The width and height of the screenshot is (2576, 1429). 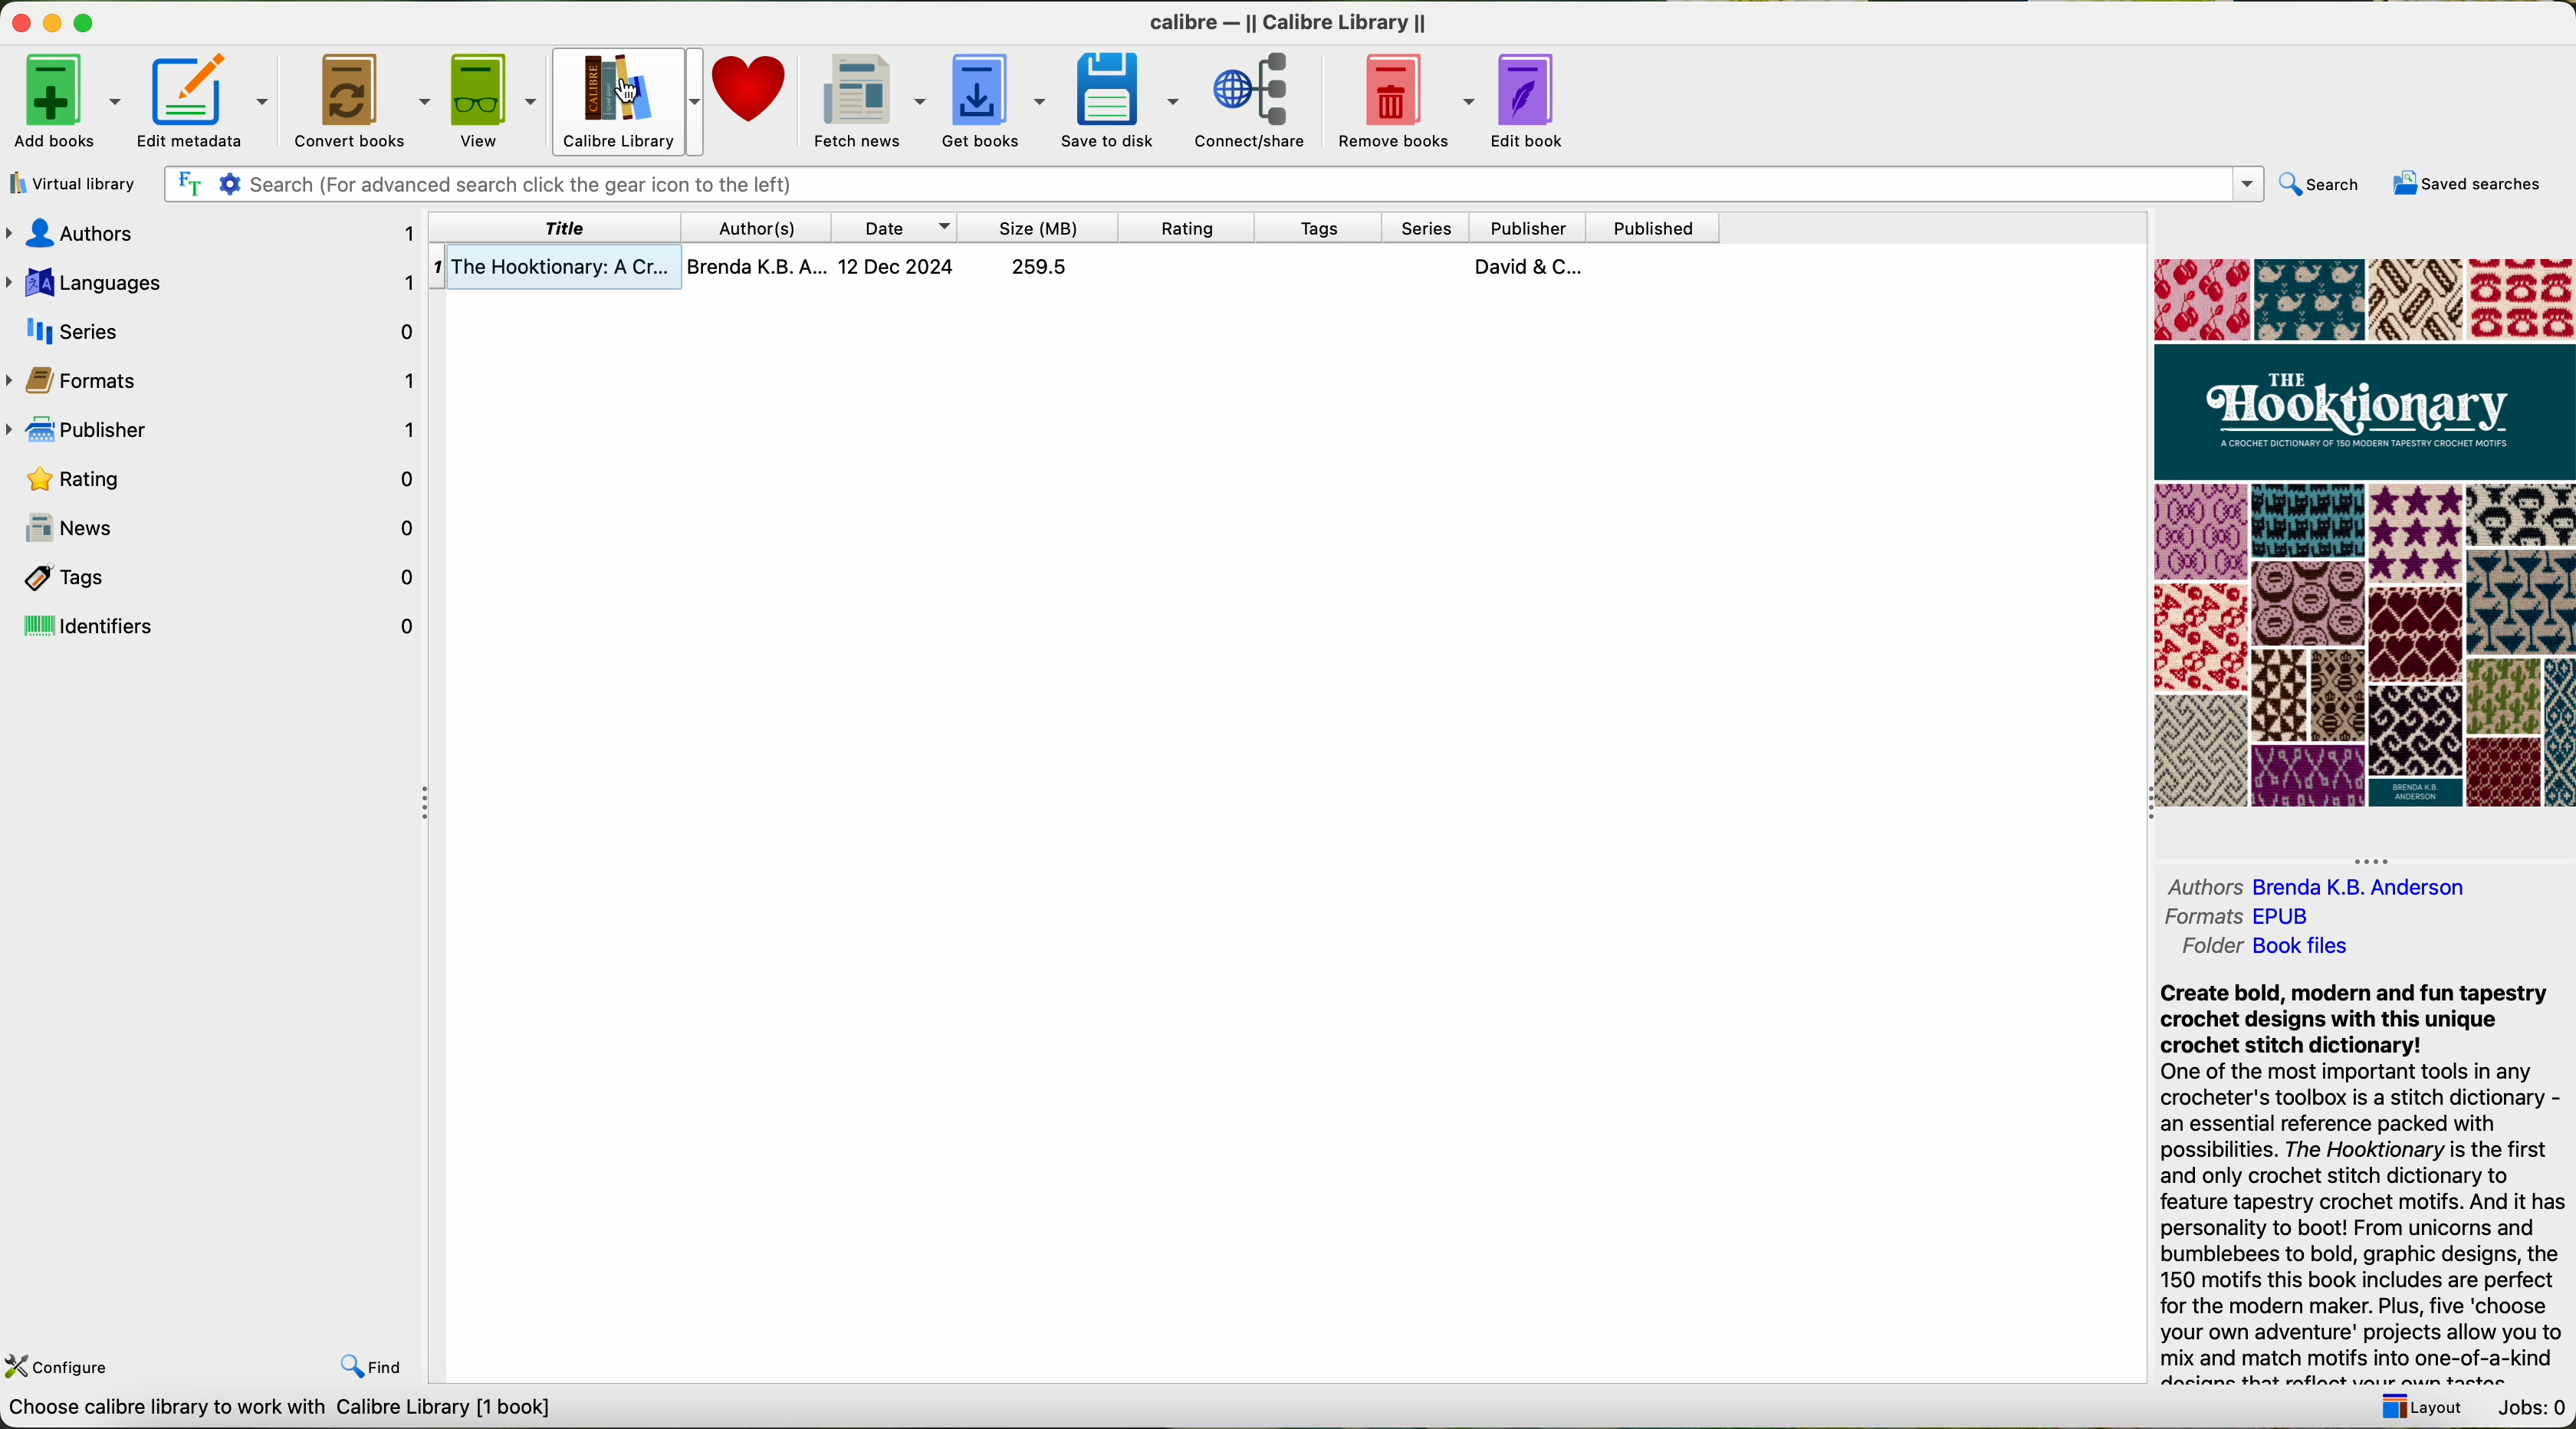 I want to click on layout, so click(x=2426, y=1411).